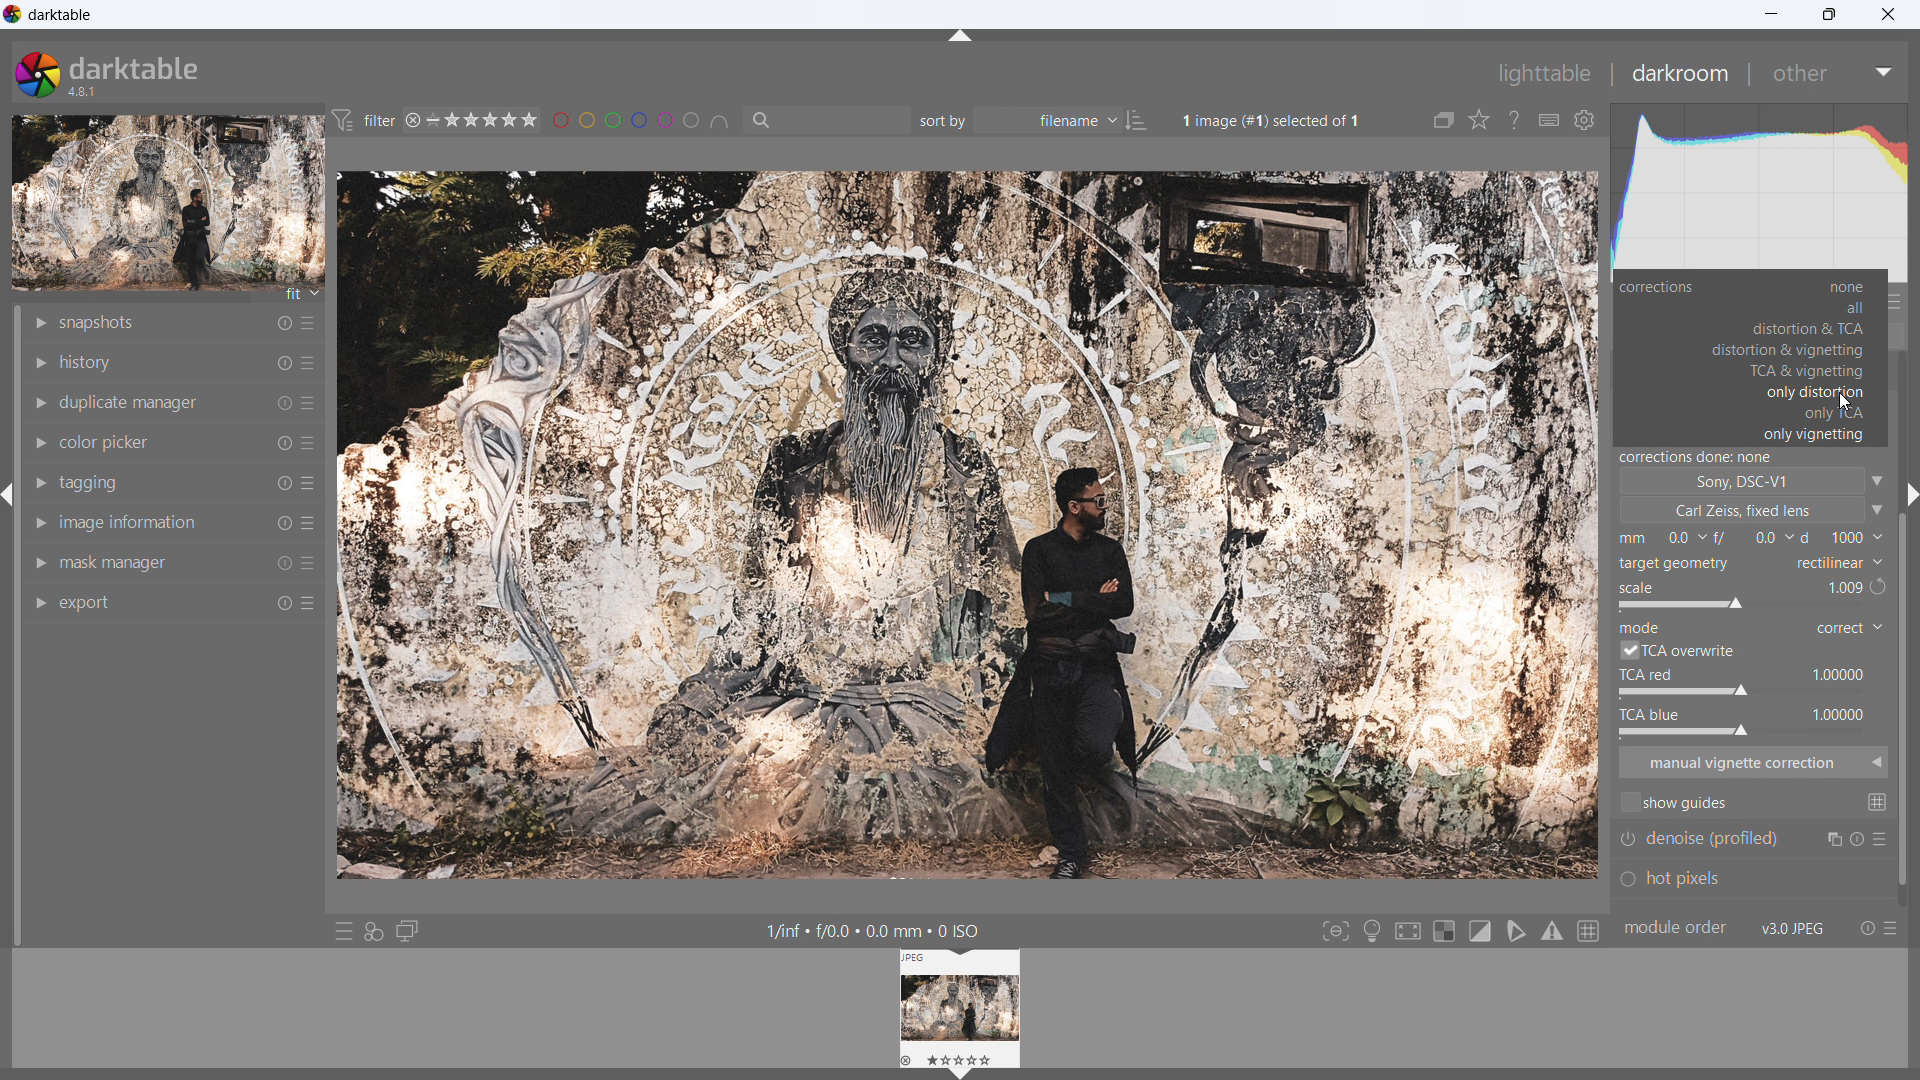  What do you see at coordinates (965, 524) in the screenshot?
I see `image` at bounding box center [965, 524].